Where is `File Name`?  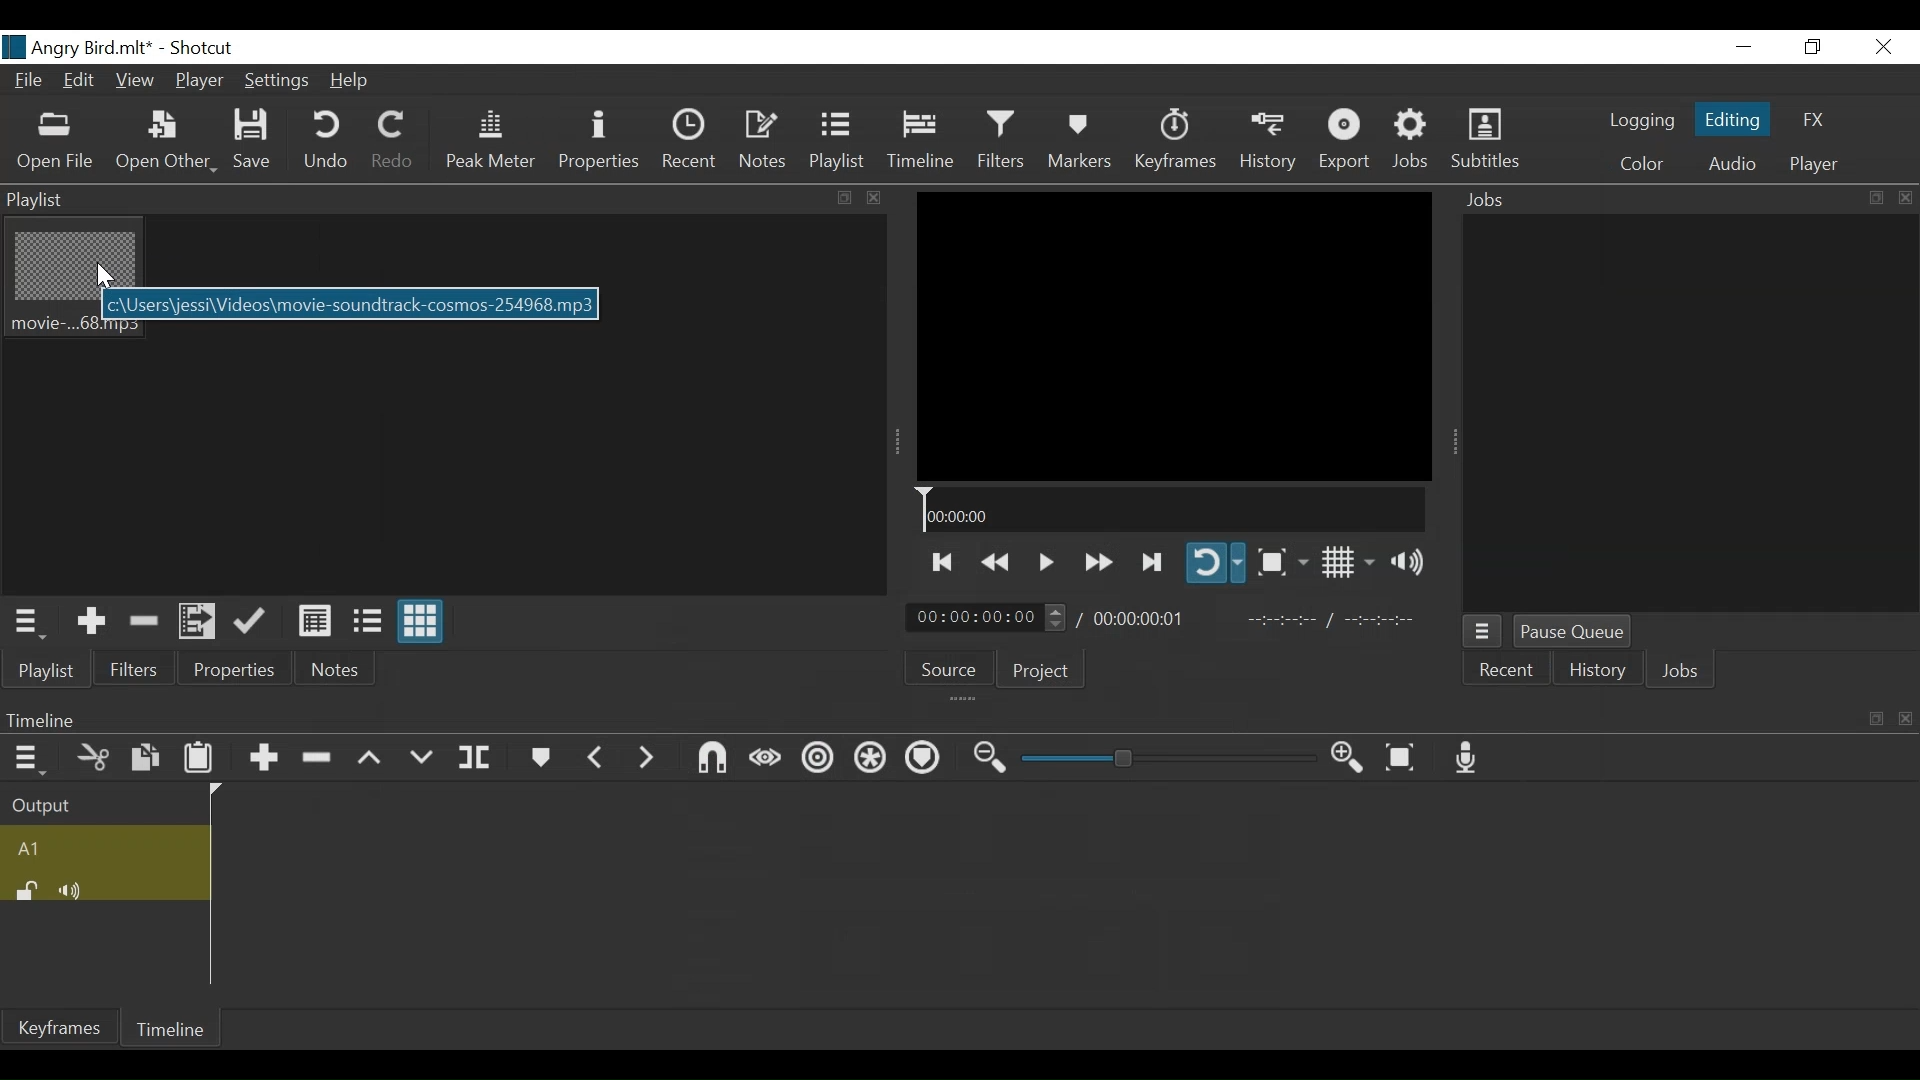
File Name is located at coordinates (79, 48).